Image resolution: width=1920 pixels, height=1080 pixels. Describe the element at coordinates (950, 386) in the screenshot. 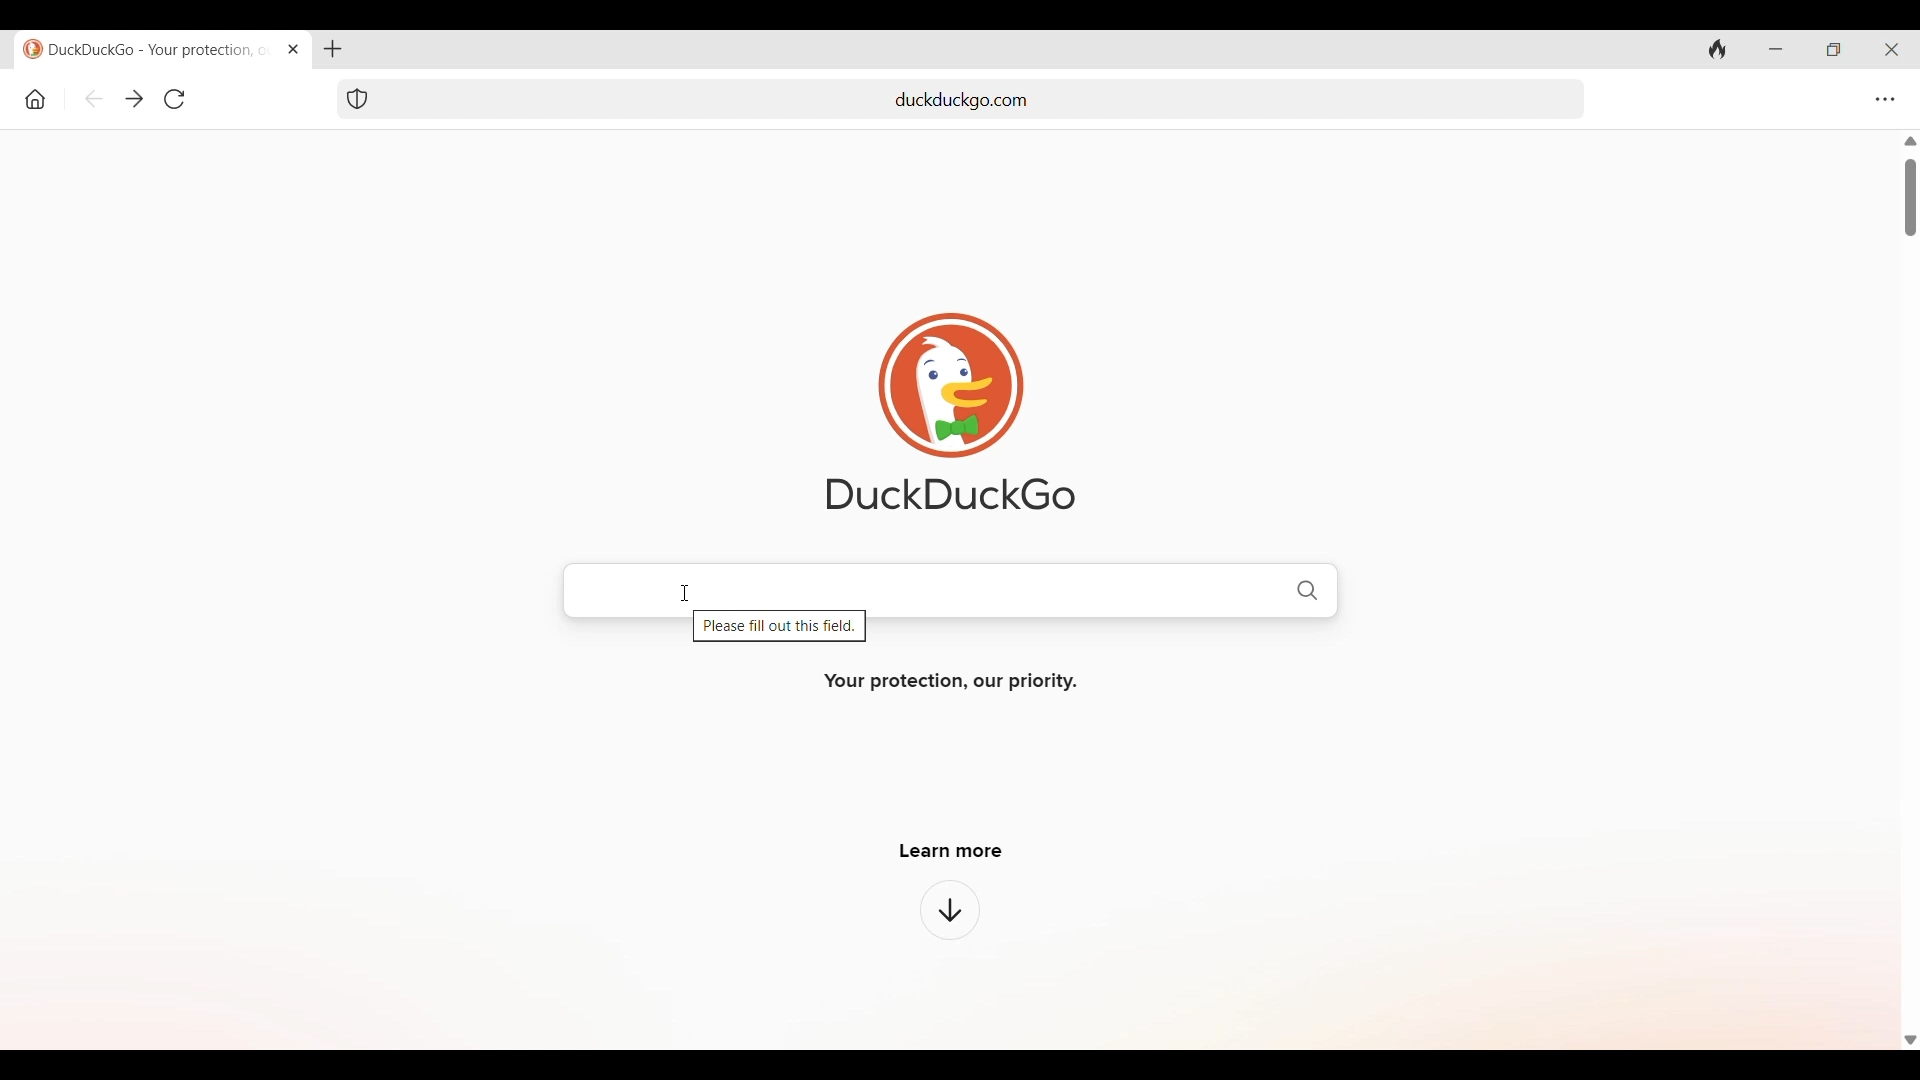

I see `Browser logo` at that location.